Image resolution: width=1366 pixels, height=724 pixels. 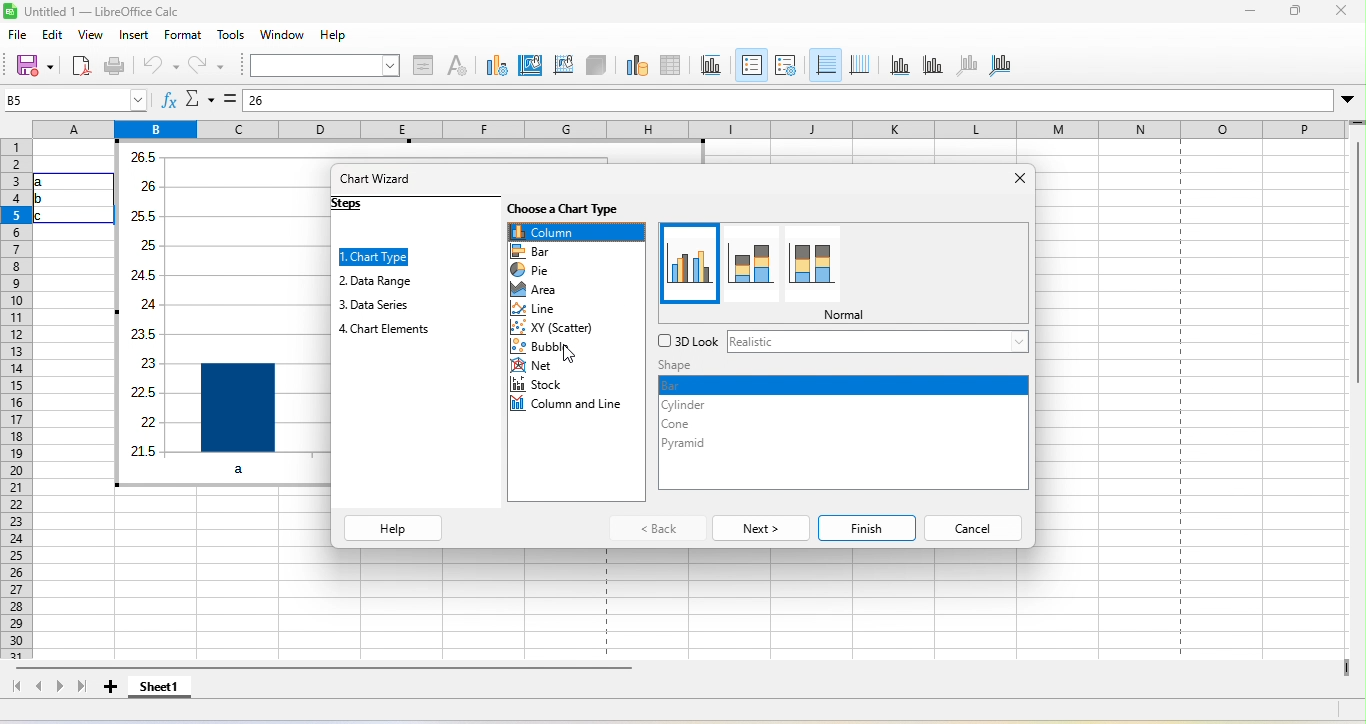 What do you see at coordinates (813, 264) in the screenshot?
I see `percent stacked` at bounding box center [813, 264].